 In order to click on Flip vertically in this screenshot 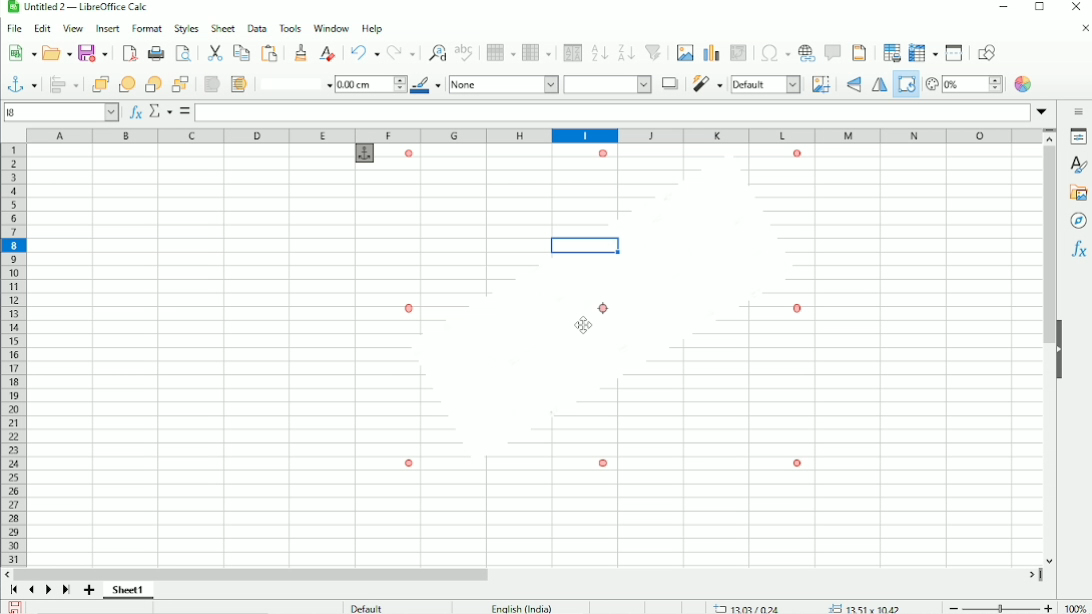, I will do `click(854, 85)`.